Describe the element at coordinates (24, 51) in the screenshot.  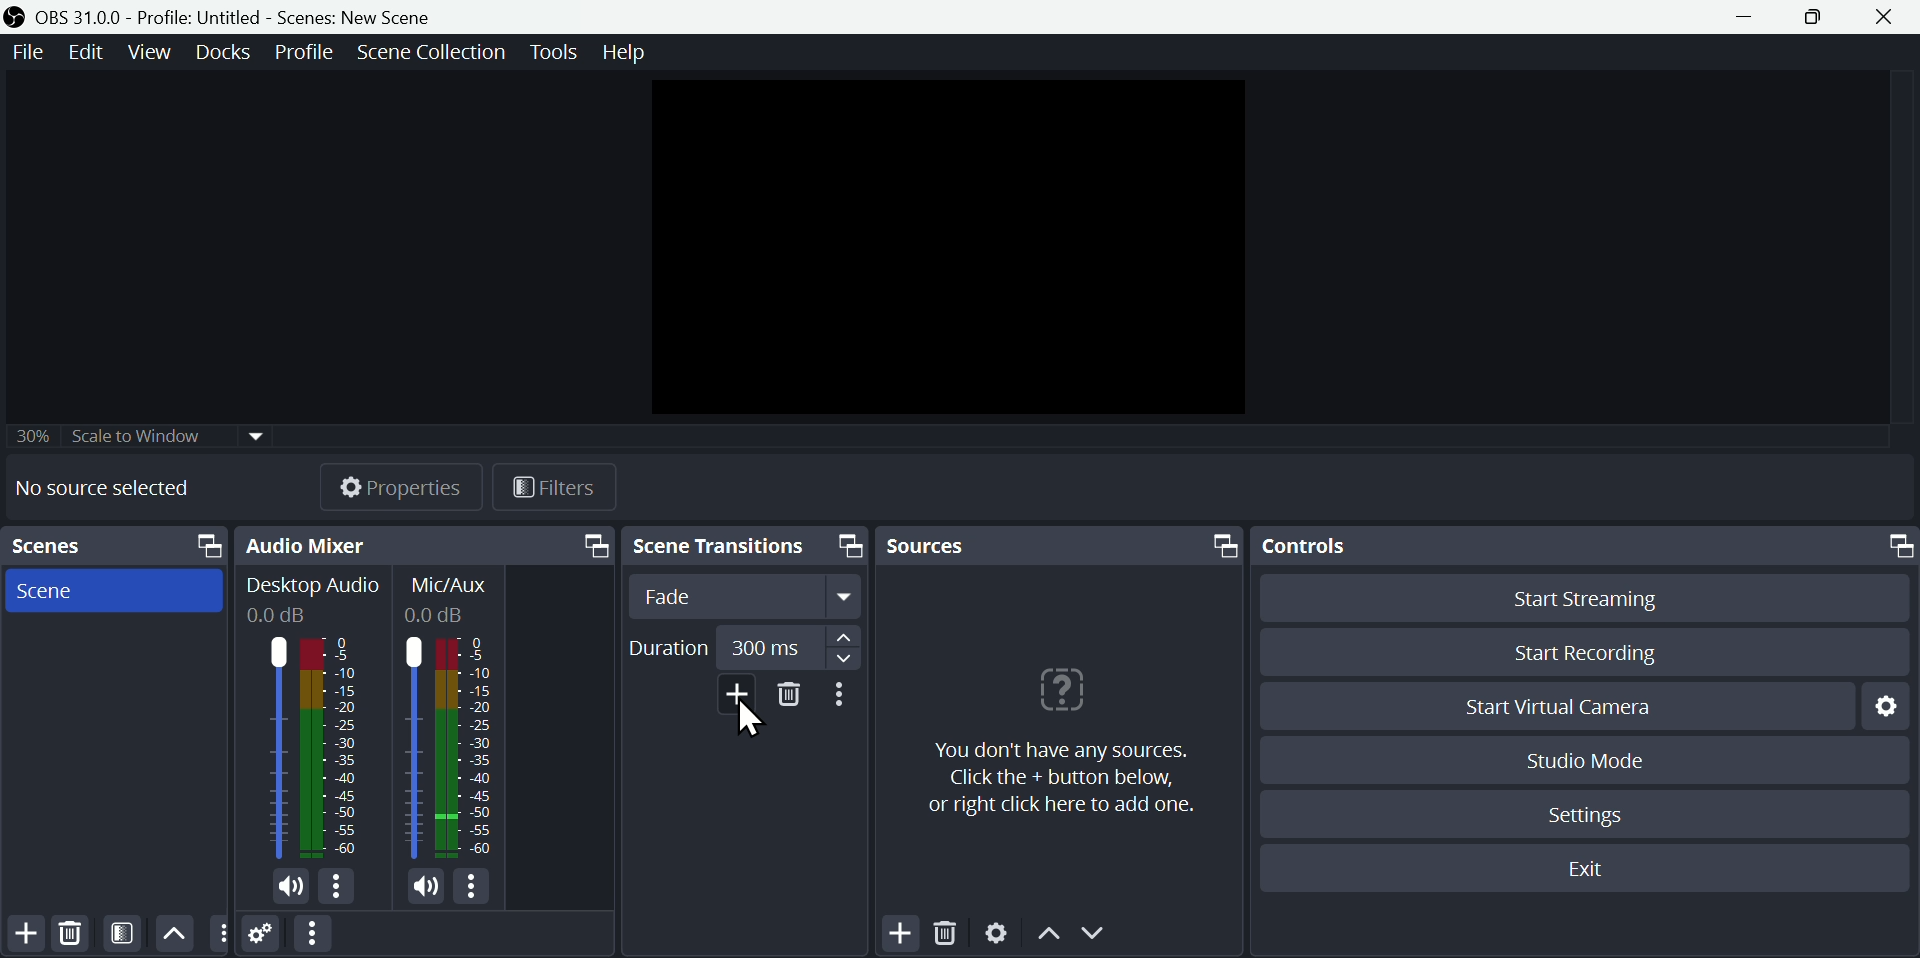
I see `` at that location.